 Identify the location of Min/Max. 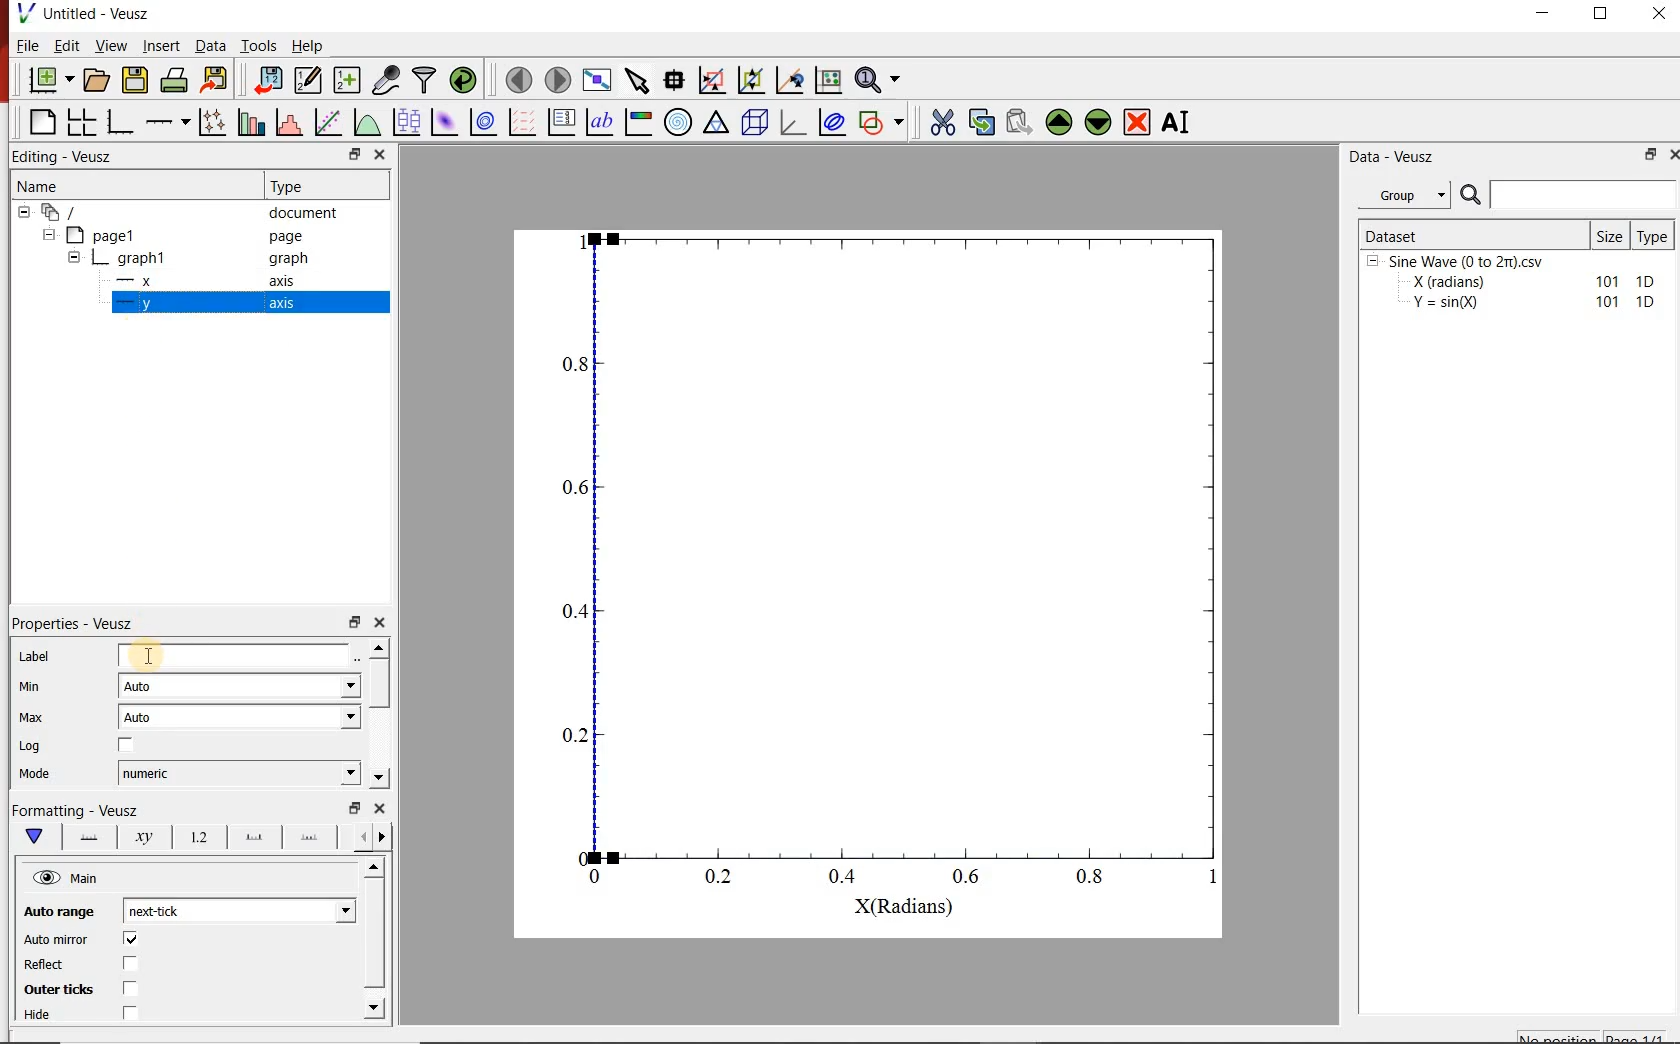
(352, 155).